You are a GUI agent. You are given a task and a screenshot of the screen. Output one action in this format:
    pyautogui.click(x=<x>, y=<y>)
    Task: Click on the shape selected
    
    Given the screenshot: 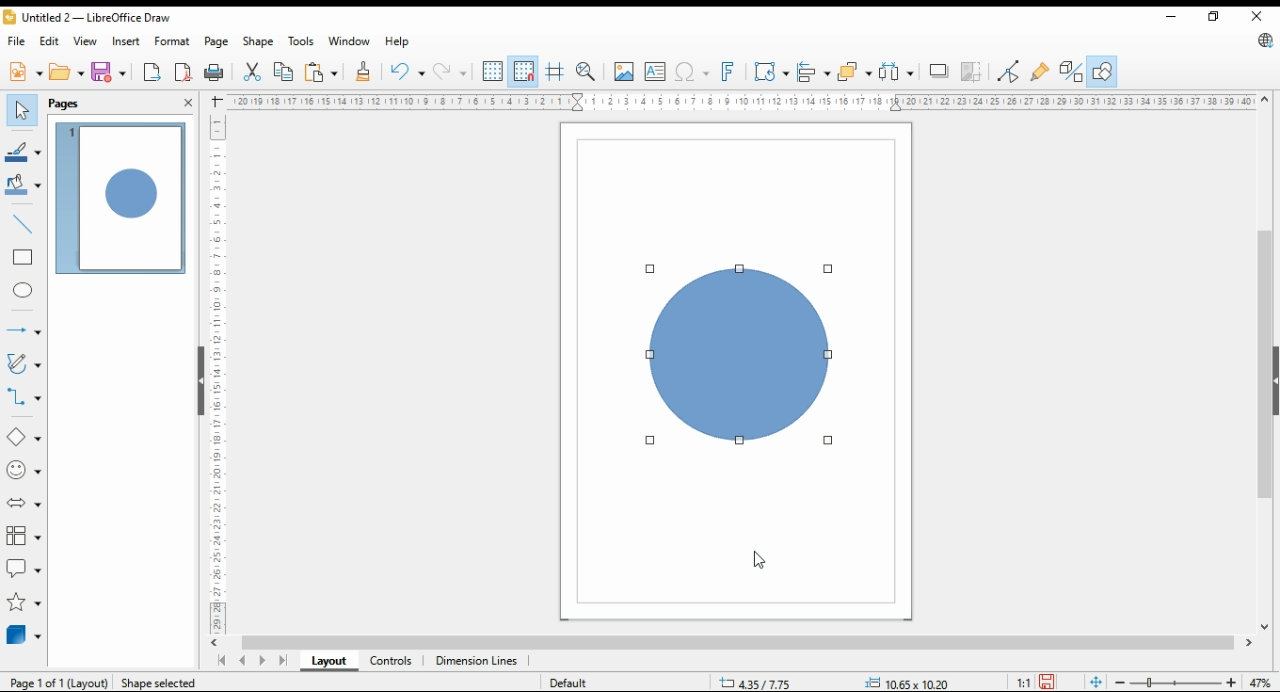 What is the action you would take?
    pyautogui.click(x=161, y=683)
    